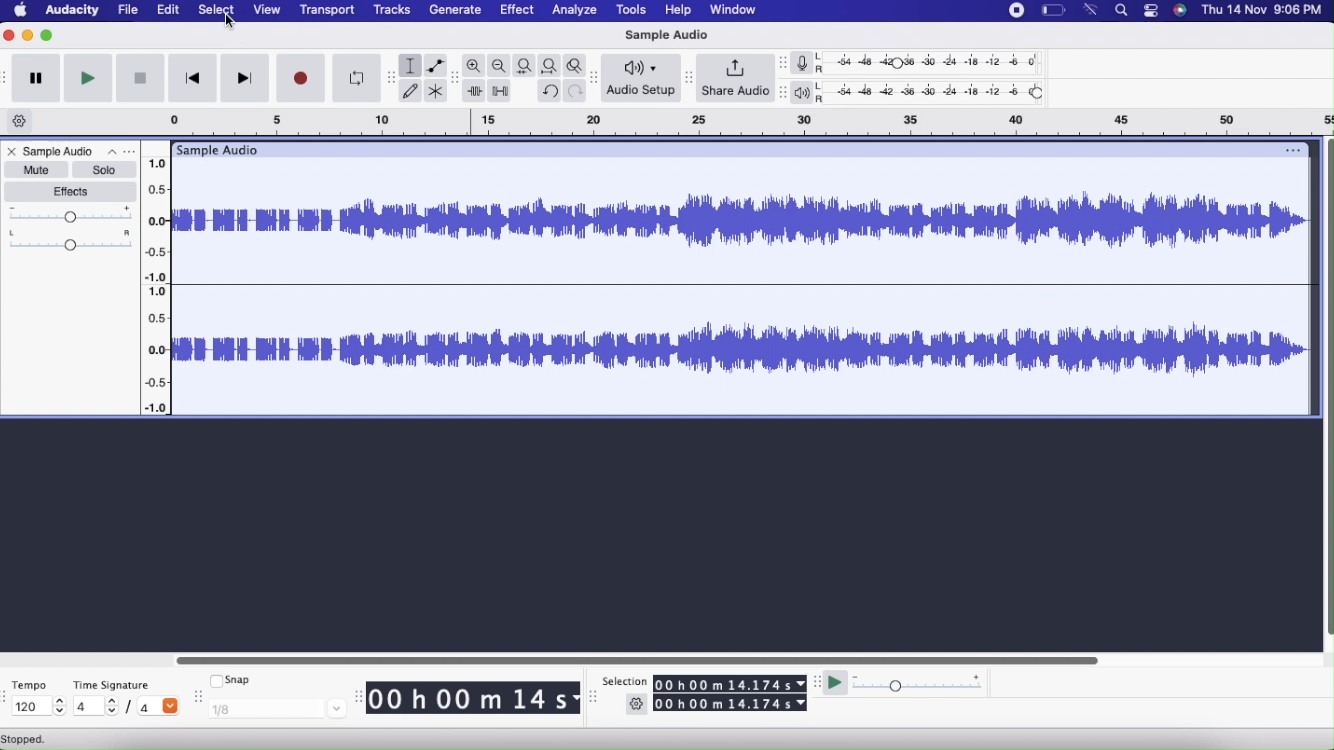 This screenshot has height=750, width=1334. I want to click on Playback level, so click(937, 94).